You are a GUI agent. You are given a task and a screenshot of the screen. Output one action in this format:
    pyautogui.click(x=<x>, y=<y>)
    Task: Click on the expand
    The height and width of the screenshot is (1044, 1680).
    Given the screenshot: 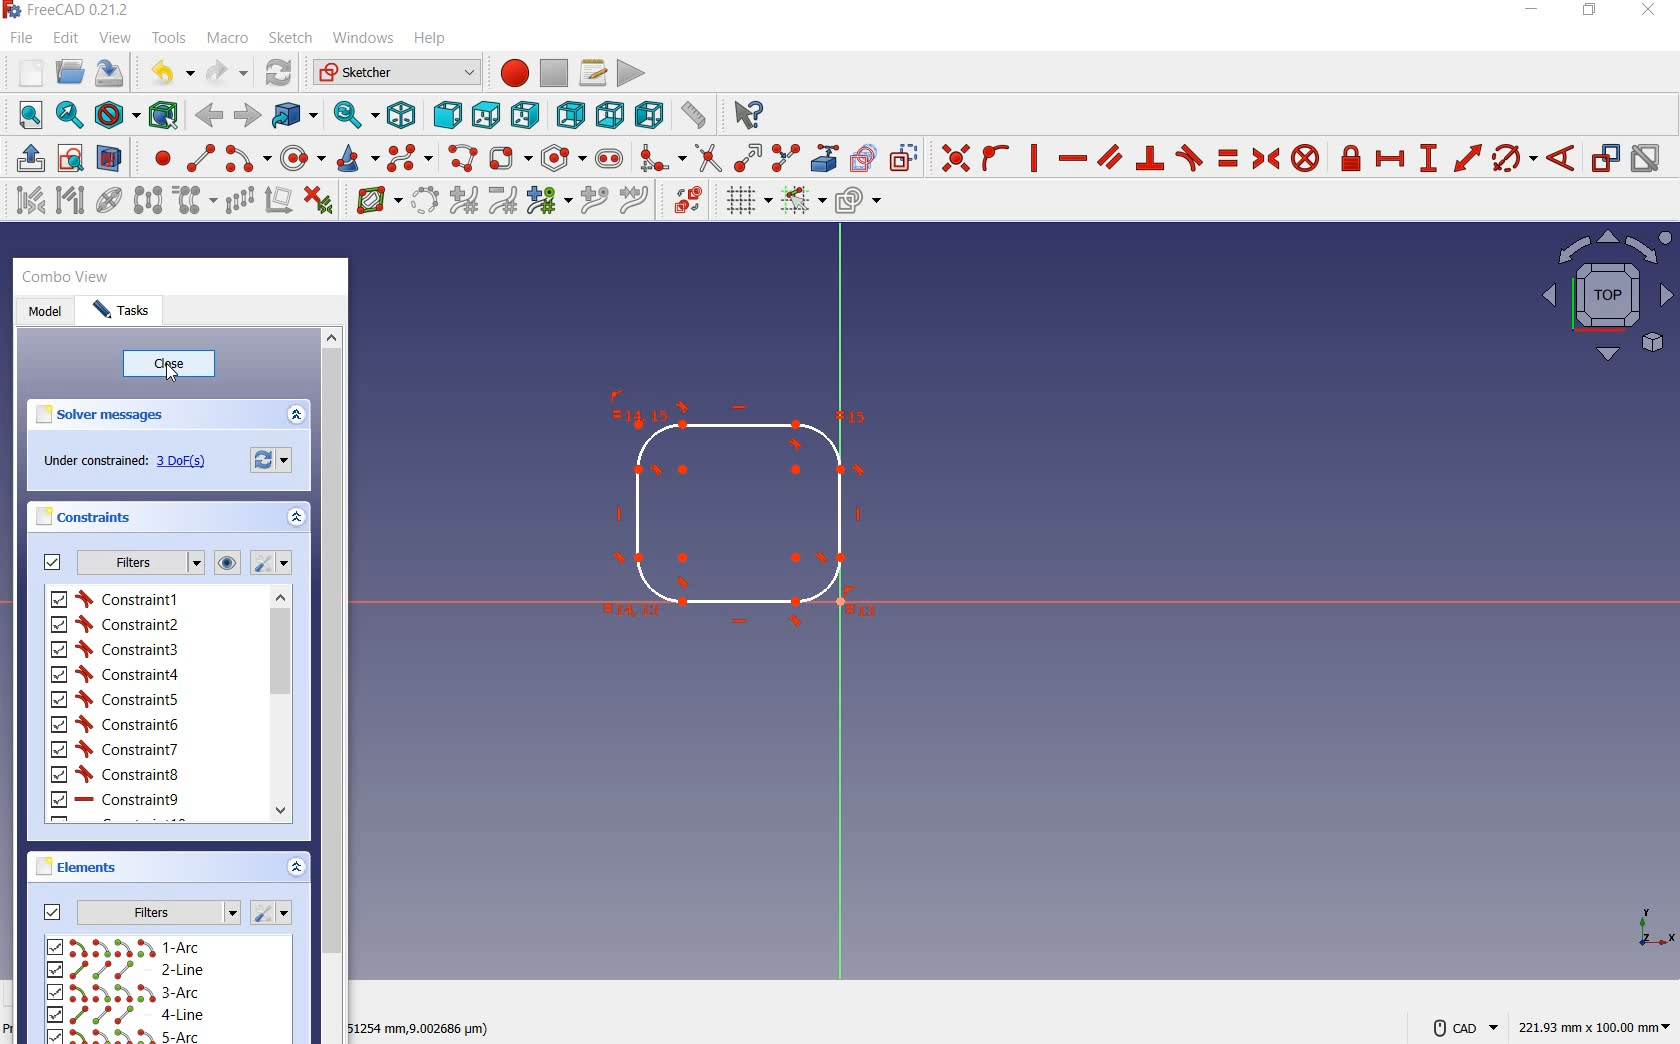 What is the action you would take?
    pyautogui.click(x=297, y=518)
    